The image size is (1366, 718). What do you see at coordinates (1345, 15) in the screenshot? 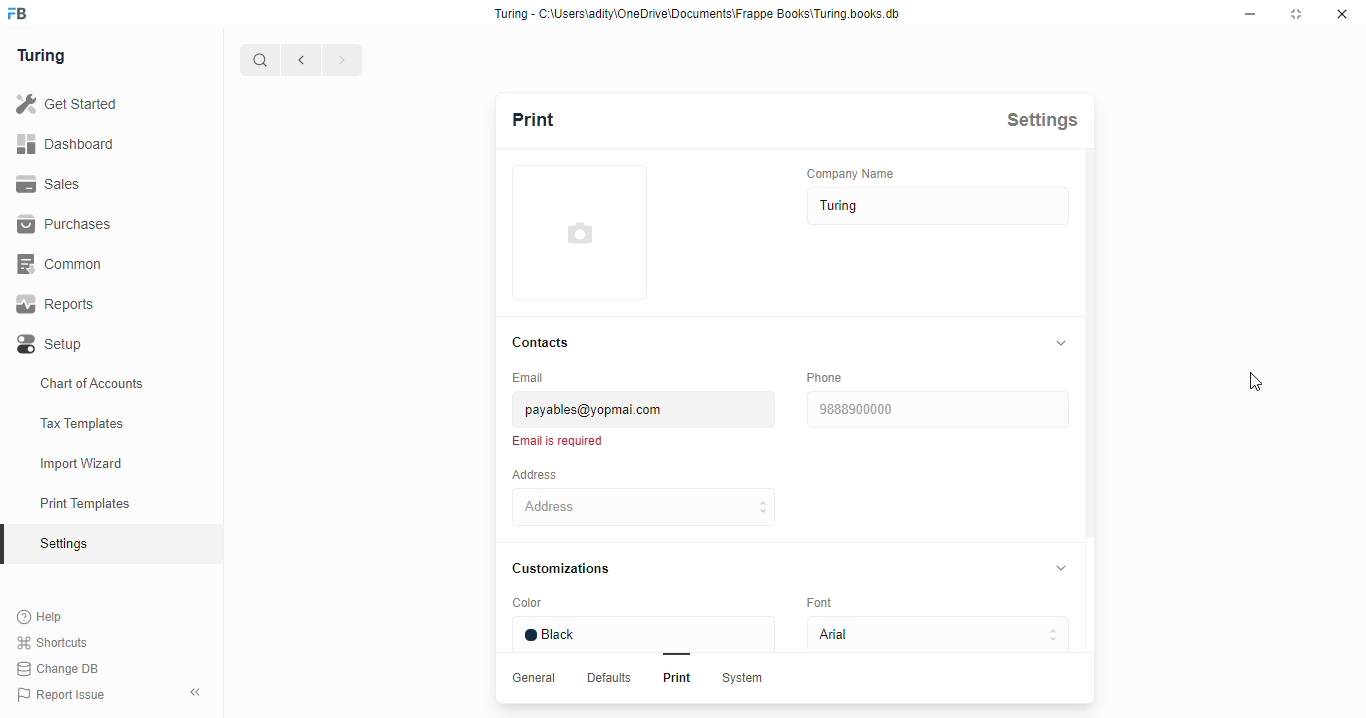
I see `close` at bounding box center [1345, 15].